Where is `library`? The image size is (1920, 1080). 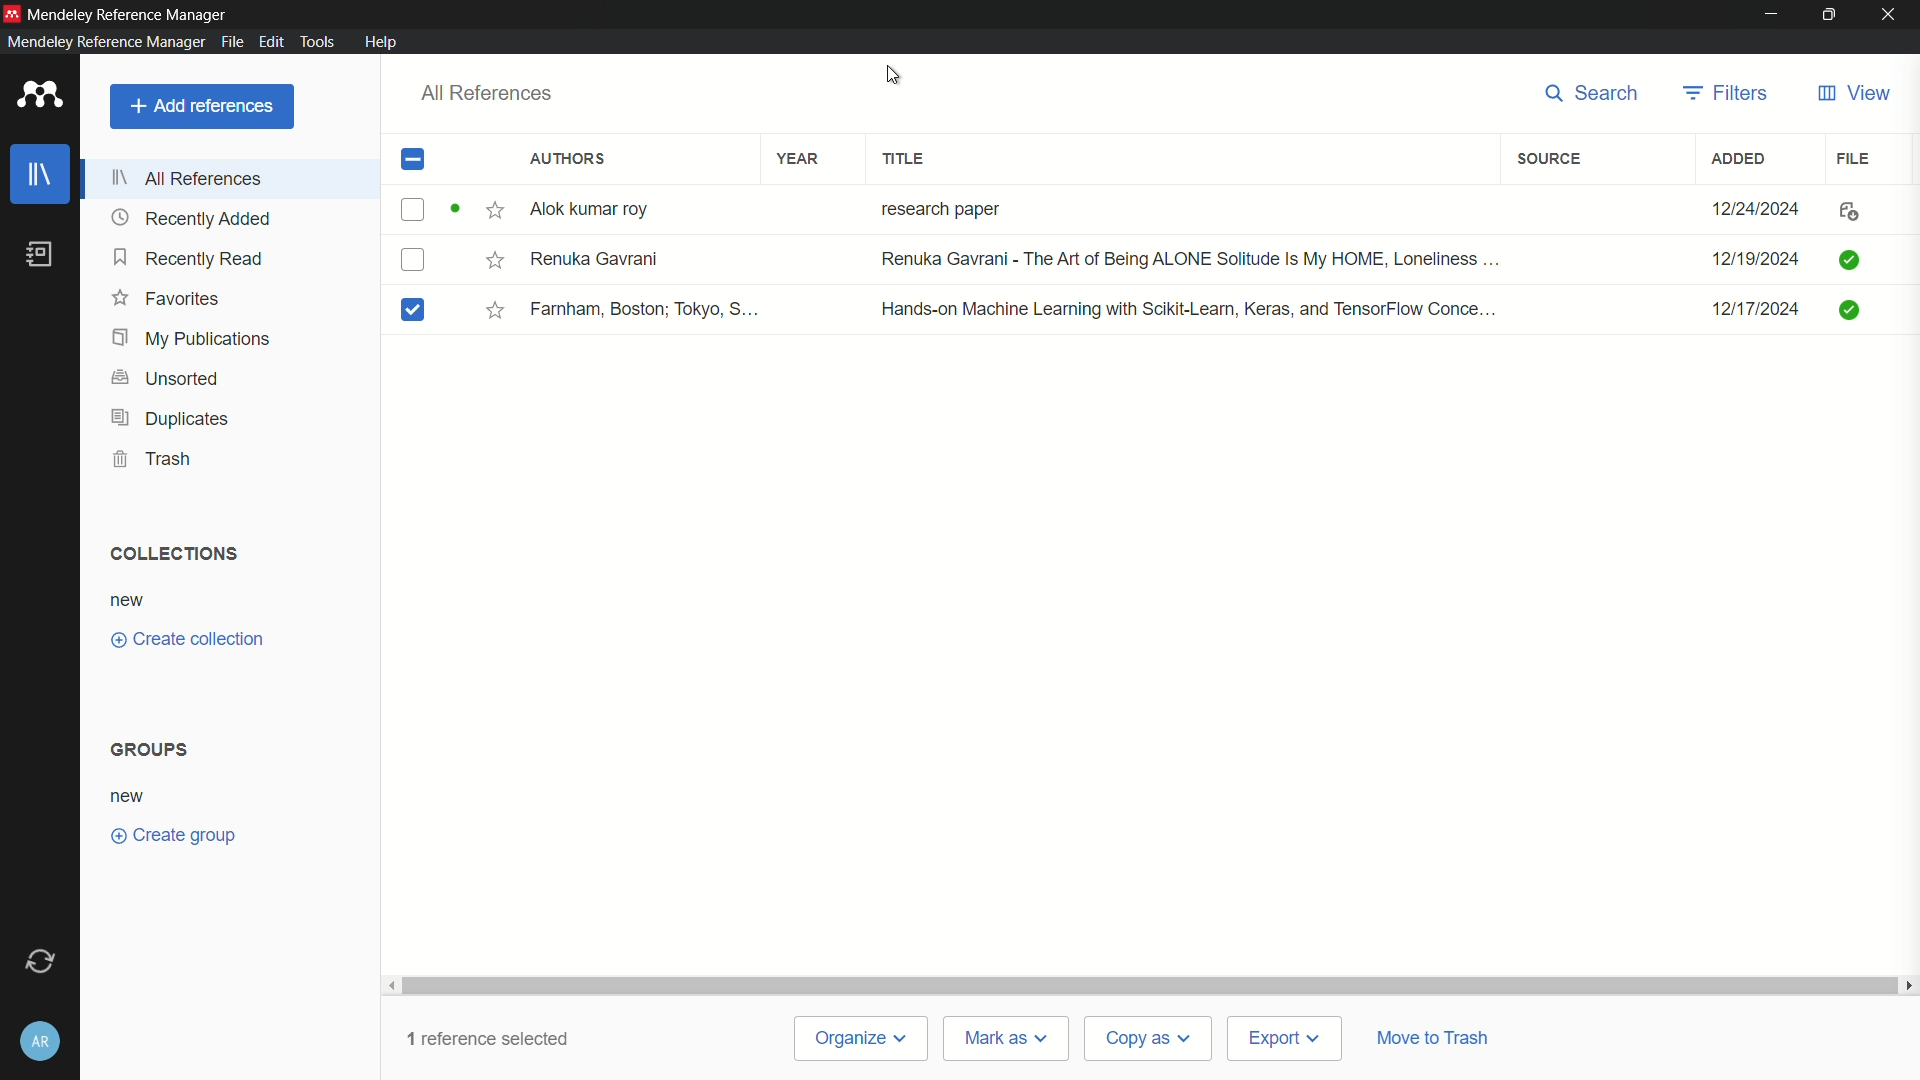
library is located at coordinates (41, 175).